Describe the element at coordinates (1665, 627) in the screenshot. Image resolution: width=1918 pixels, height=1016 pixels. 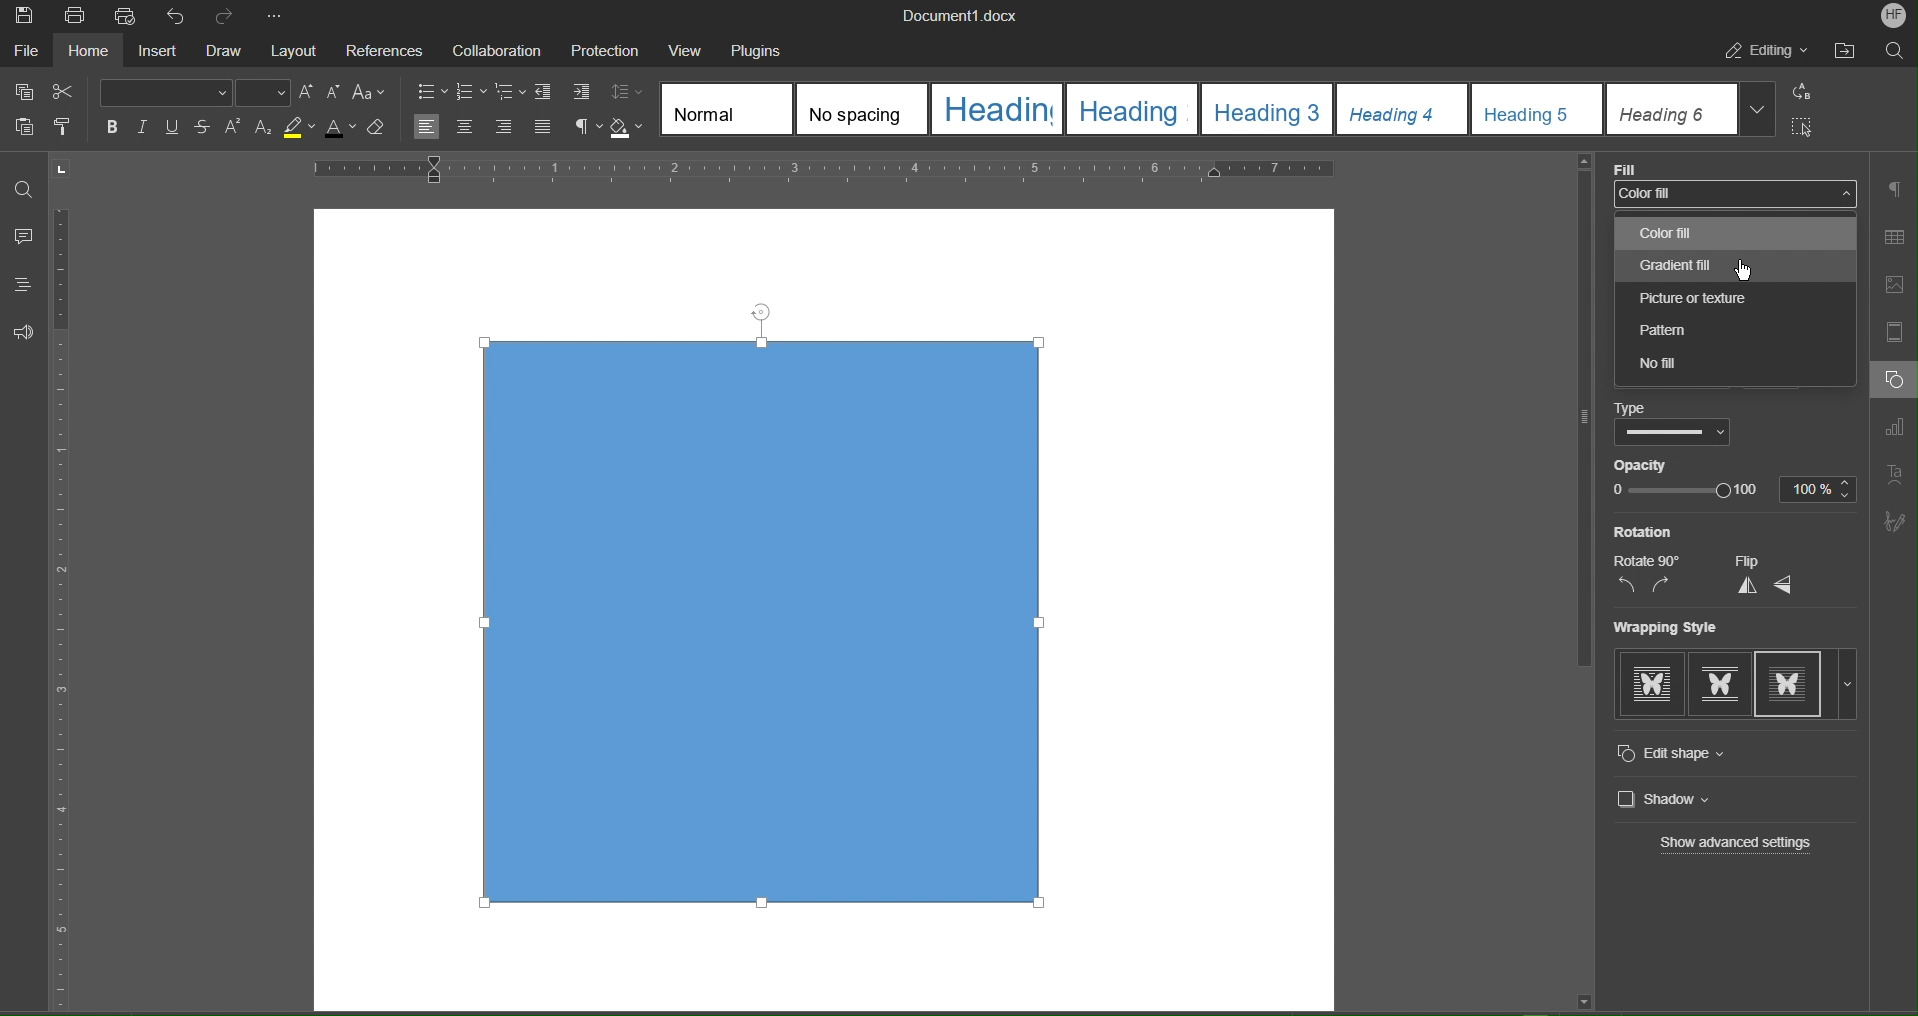
I see `Wrapping Style` at that location.